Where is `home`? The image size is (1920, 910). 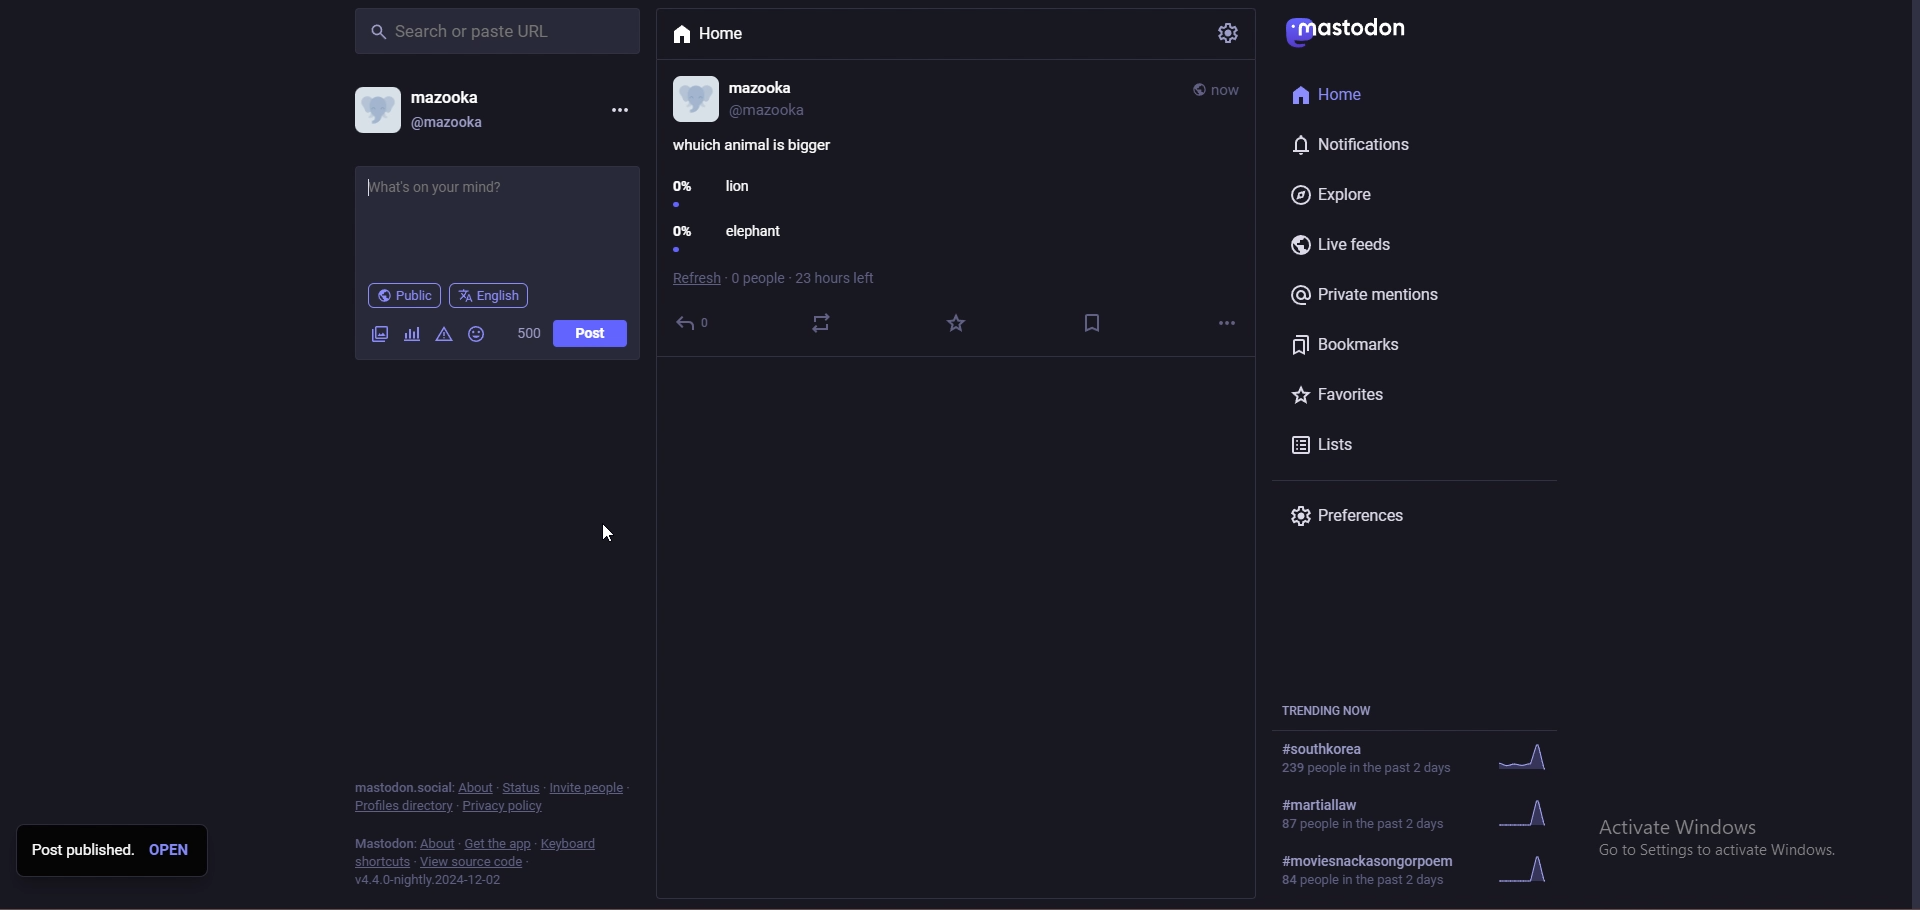
home is located at coordinates (728, 35).